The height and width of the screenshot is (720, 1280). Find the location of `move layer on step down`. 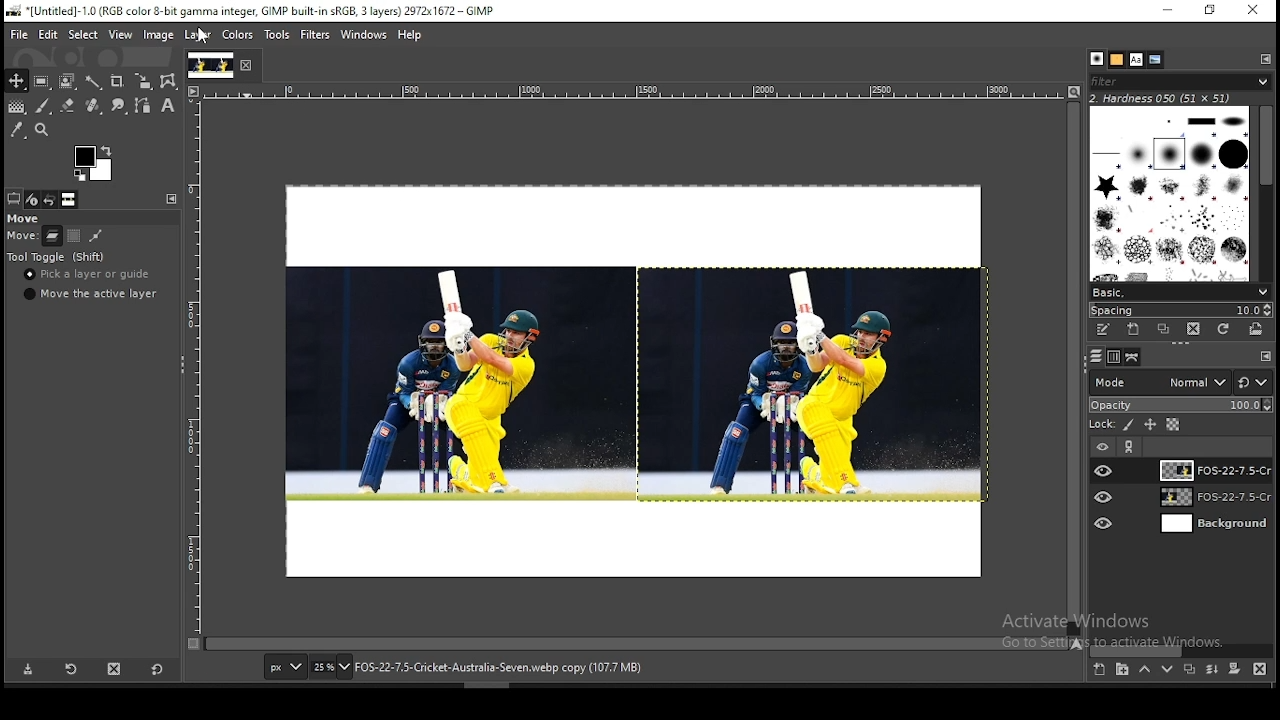

move layer on step down is located at coordinates (1168, 672).